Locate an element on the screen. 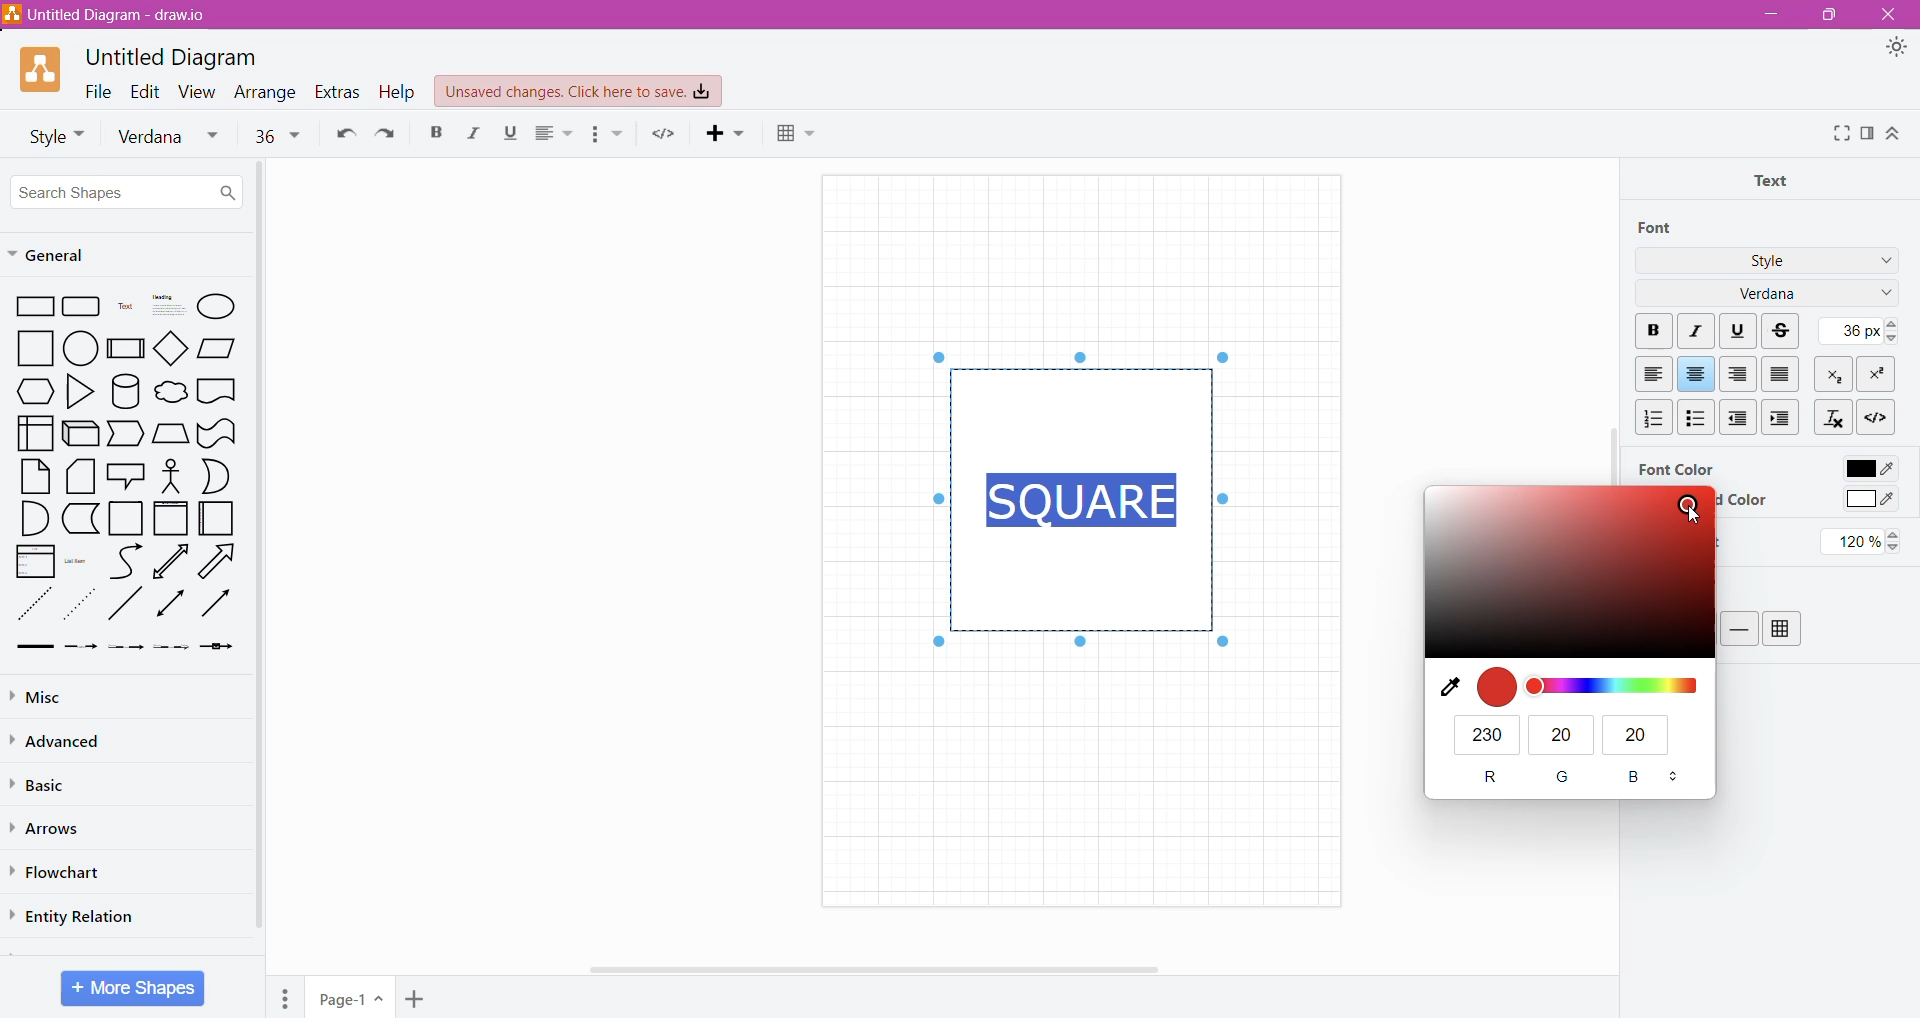  Help is located at coordinates (400, 91).